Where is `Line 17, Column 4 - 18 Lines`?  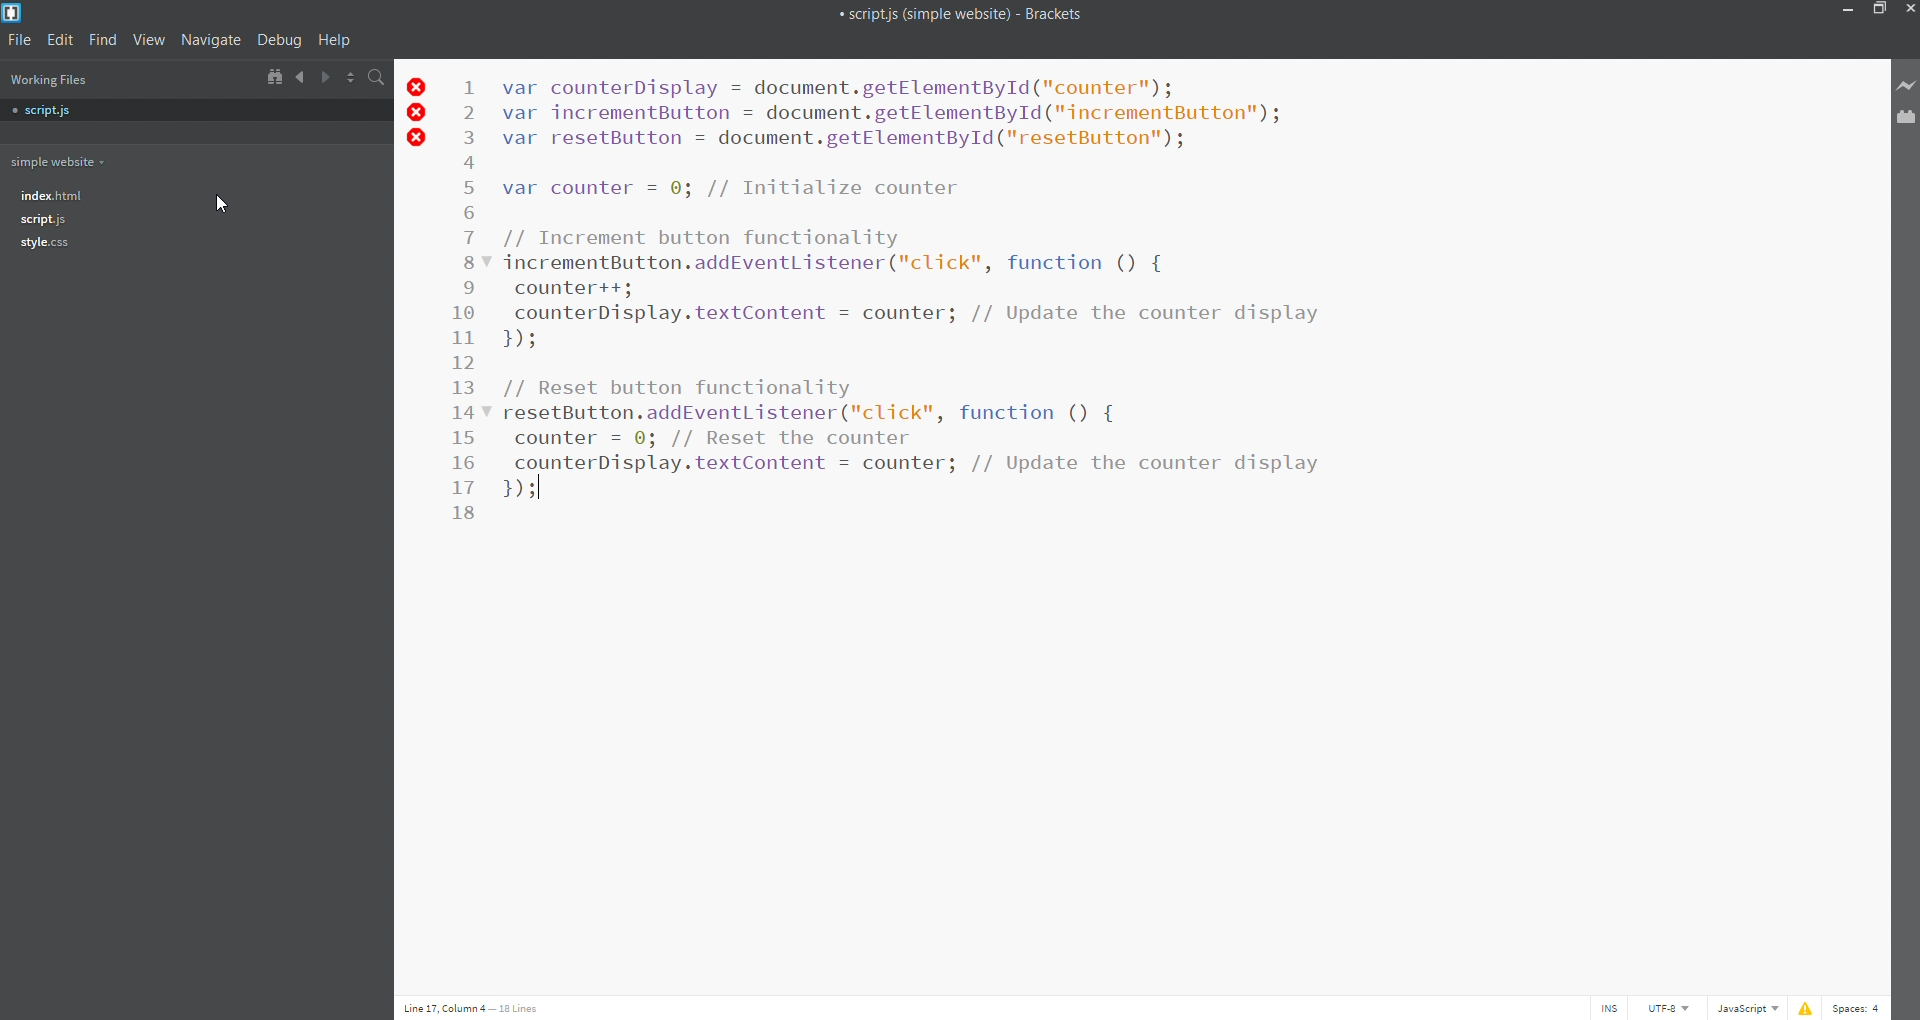 Line 17, Column 4 - 18 Lines is located at coordinates (475, 1005).